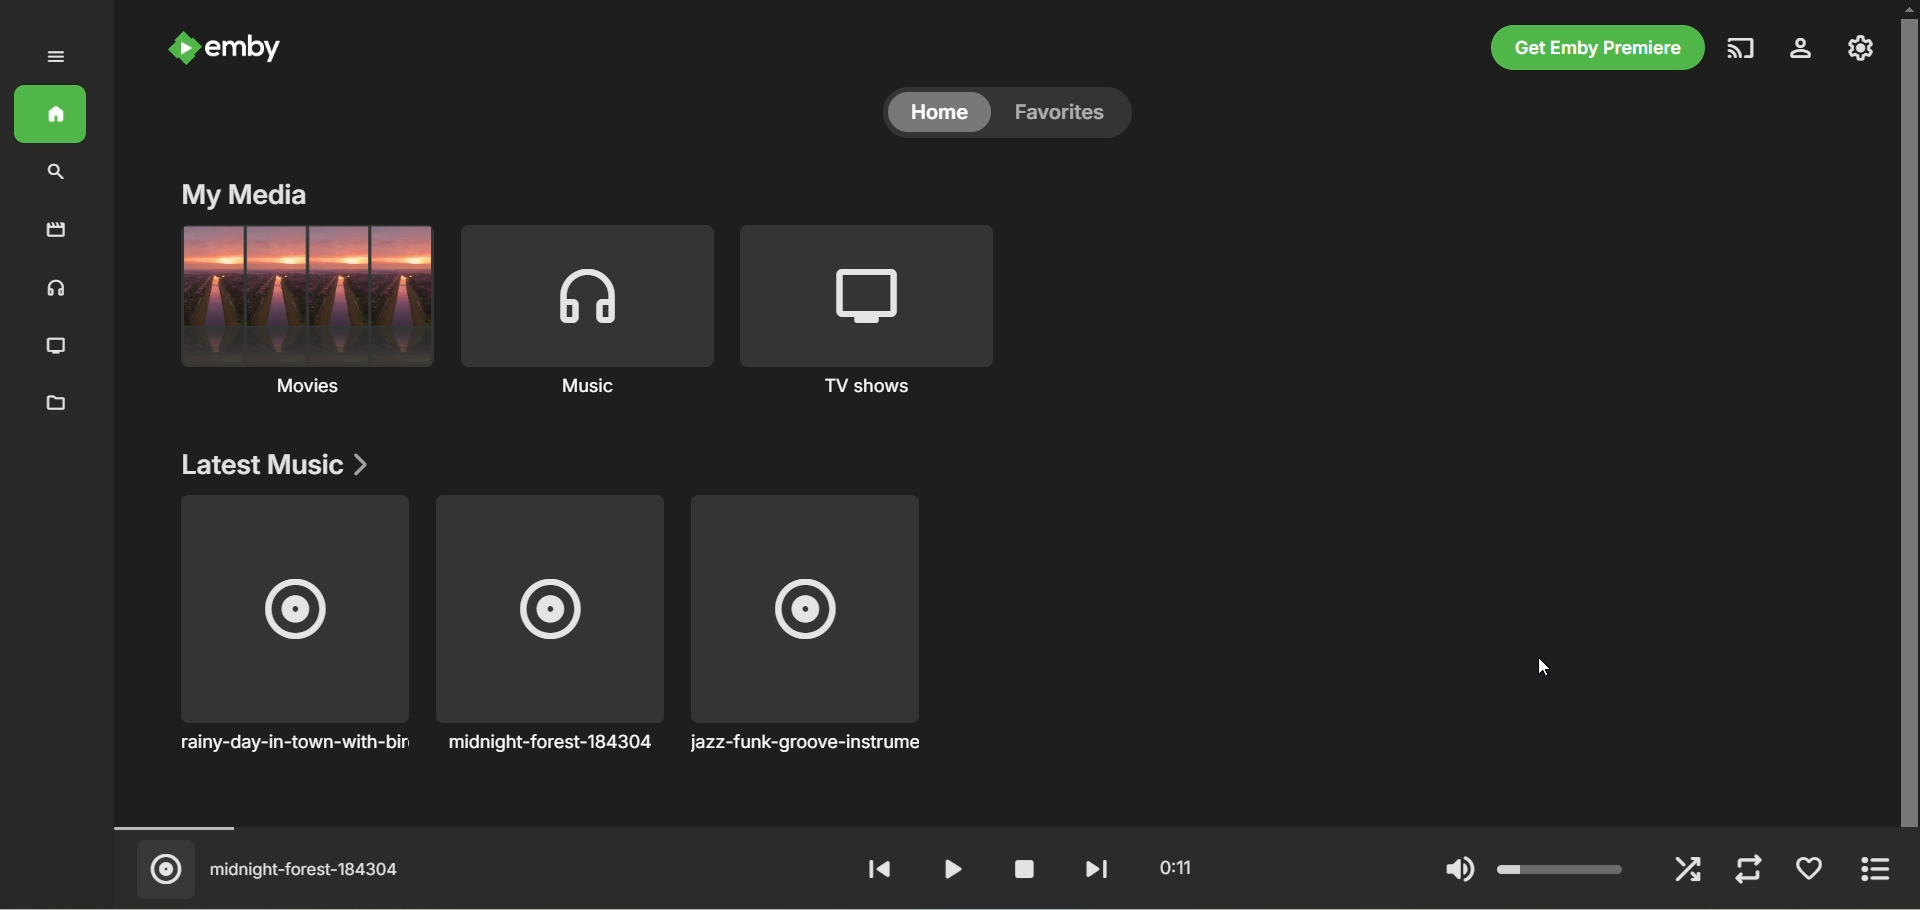  Describe the element at coordinates (863, 310) in the screenshot. I see `TV shows` at that location.